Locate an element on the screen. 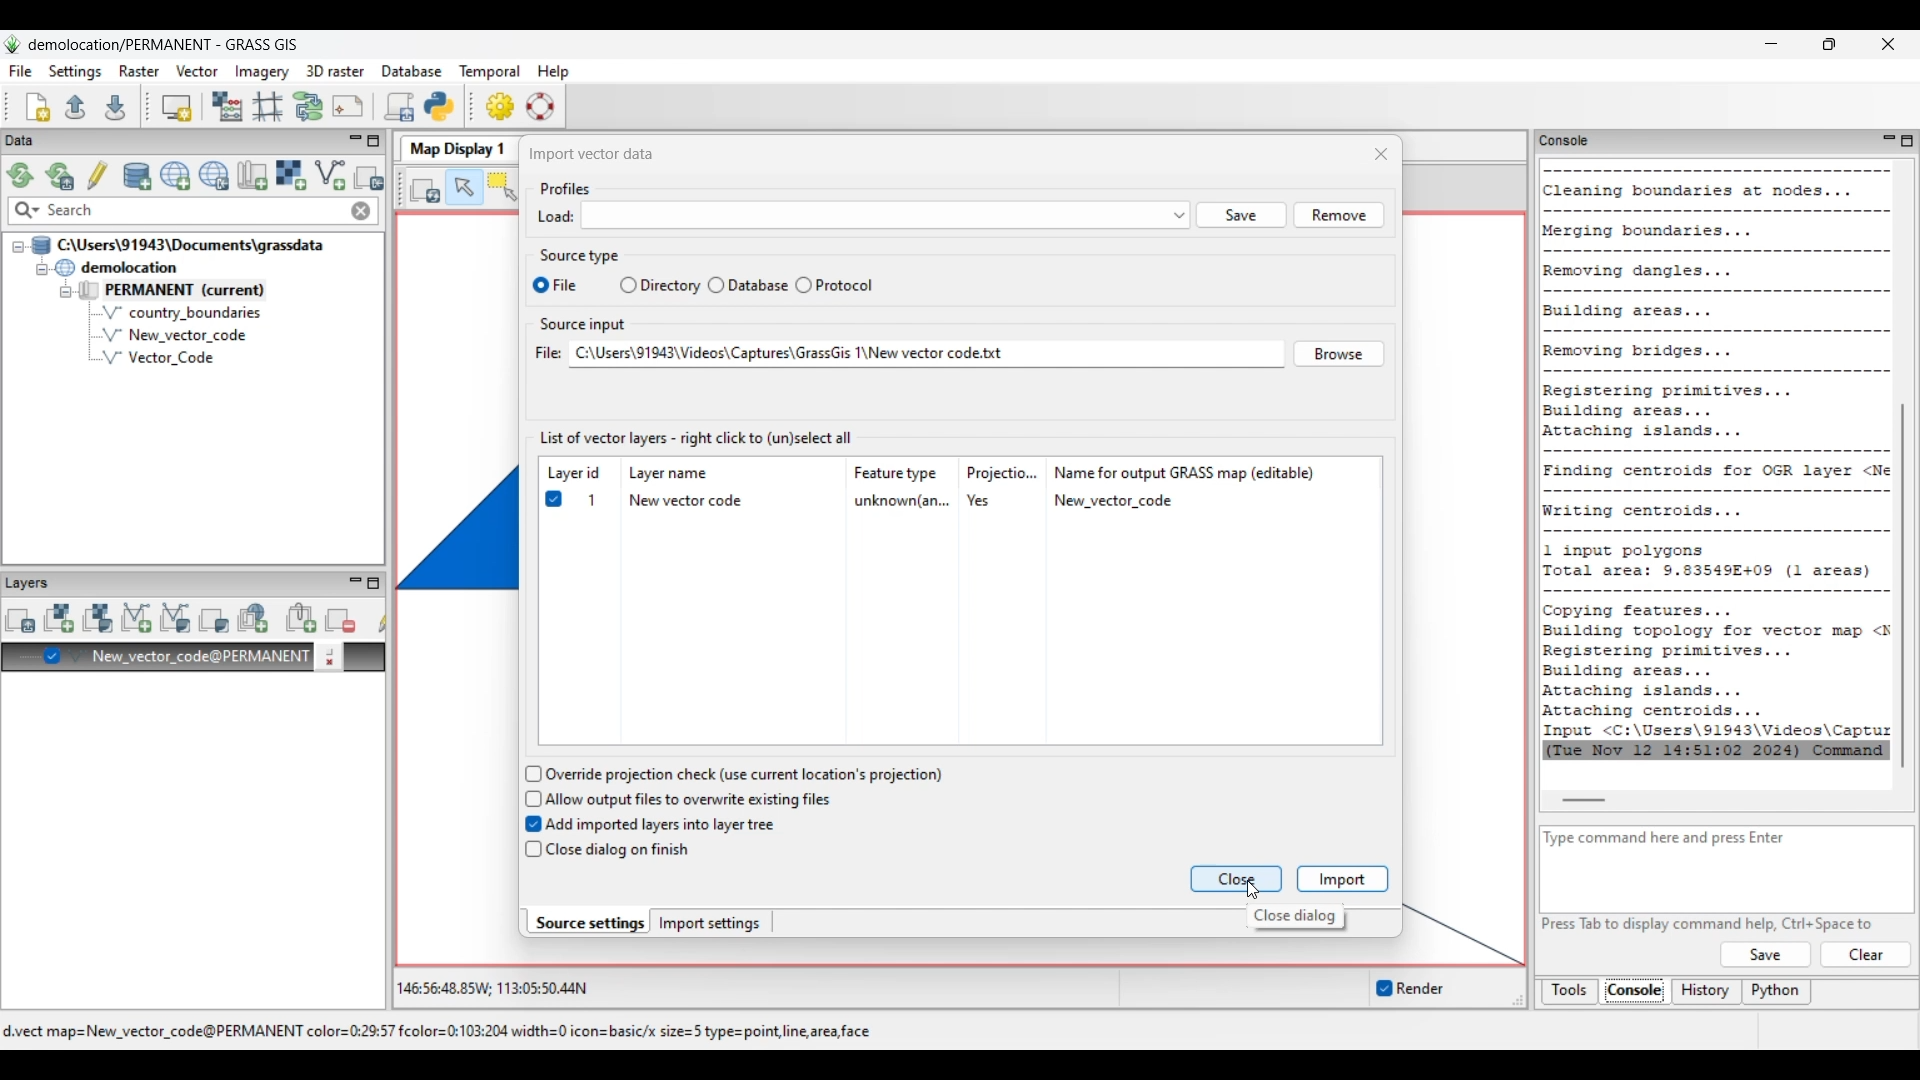 This screenshot has height=1080, width=1920. Add raster map layer is located at coordinates (59, 618).